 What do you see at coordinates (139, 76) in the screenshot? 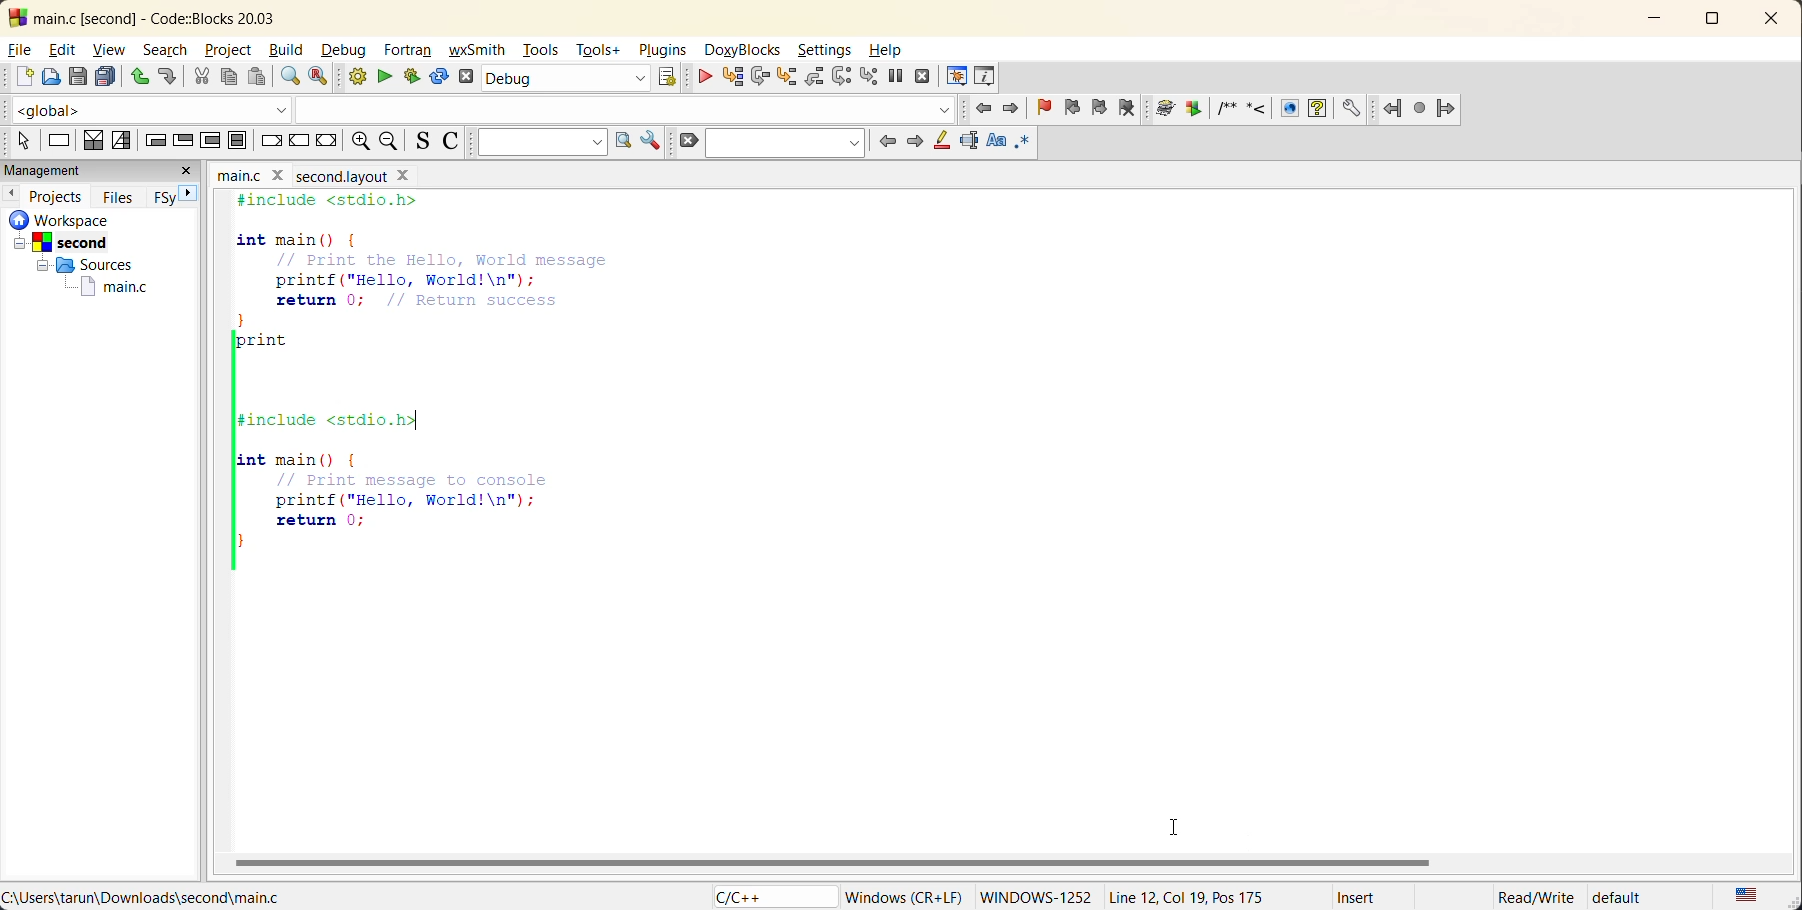
I see `undo` at bounding box center [139, 76].